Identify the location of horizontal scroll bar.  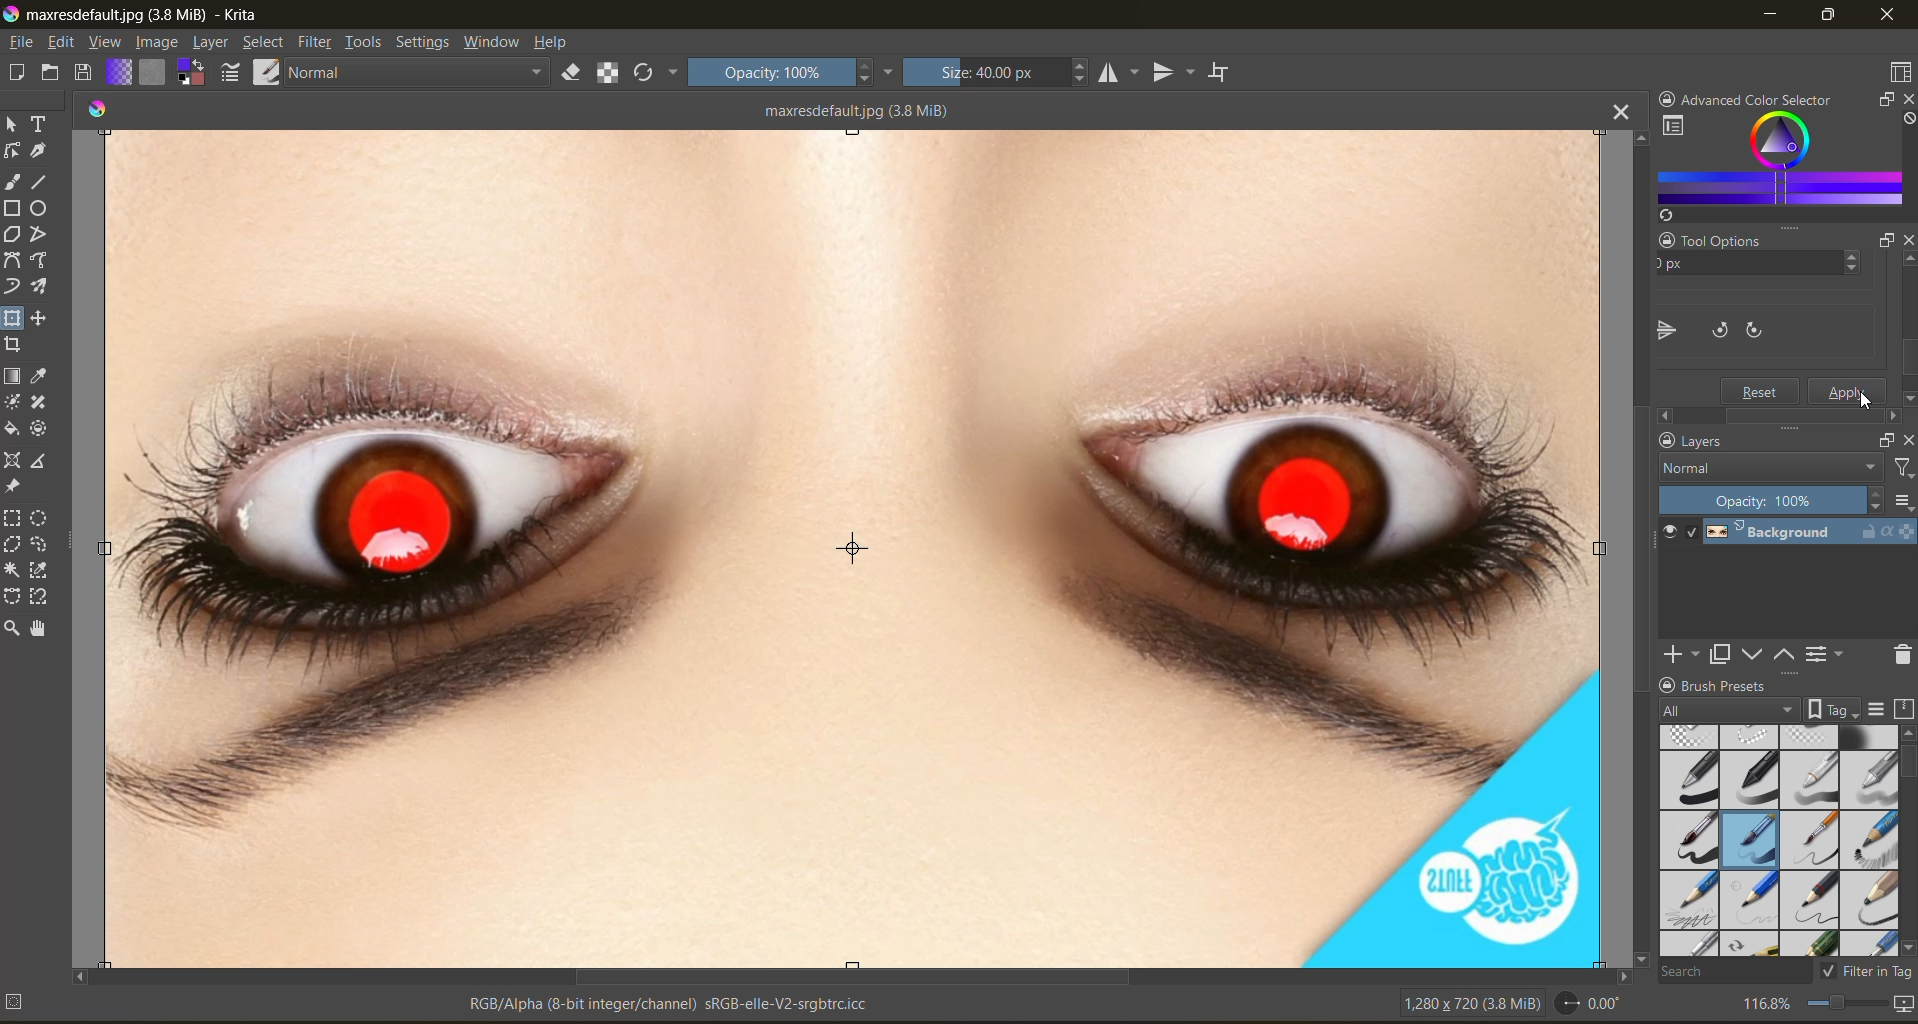
(852, 973).